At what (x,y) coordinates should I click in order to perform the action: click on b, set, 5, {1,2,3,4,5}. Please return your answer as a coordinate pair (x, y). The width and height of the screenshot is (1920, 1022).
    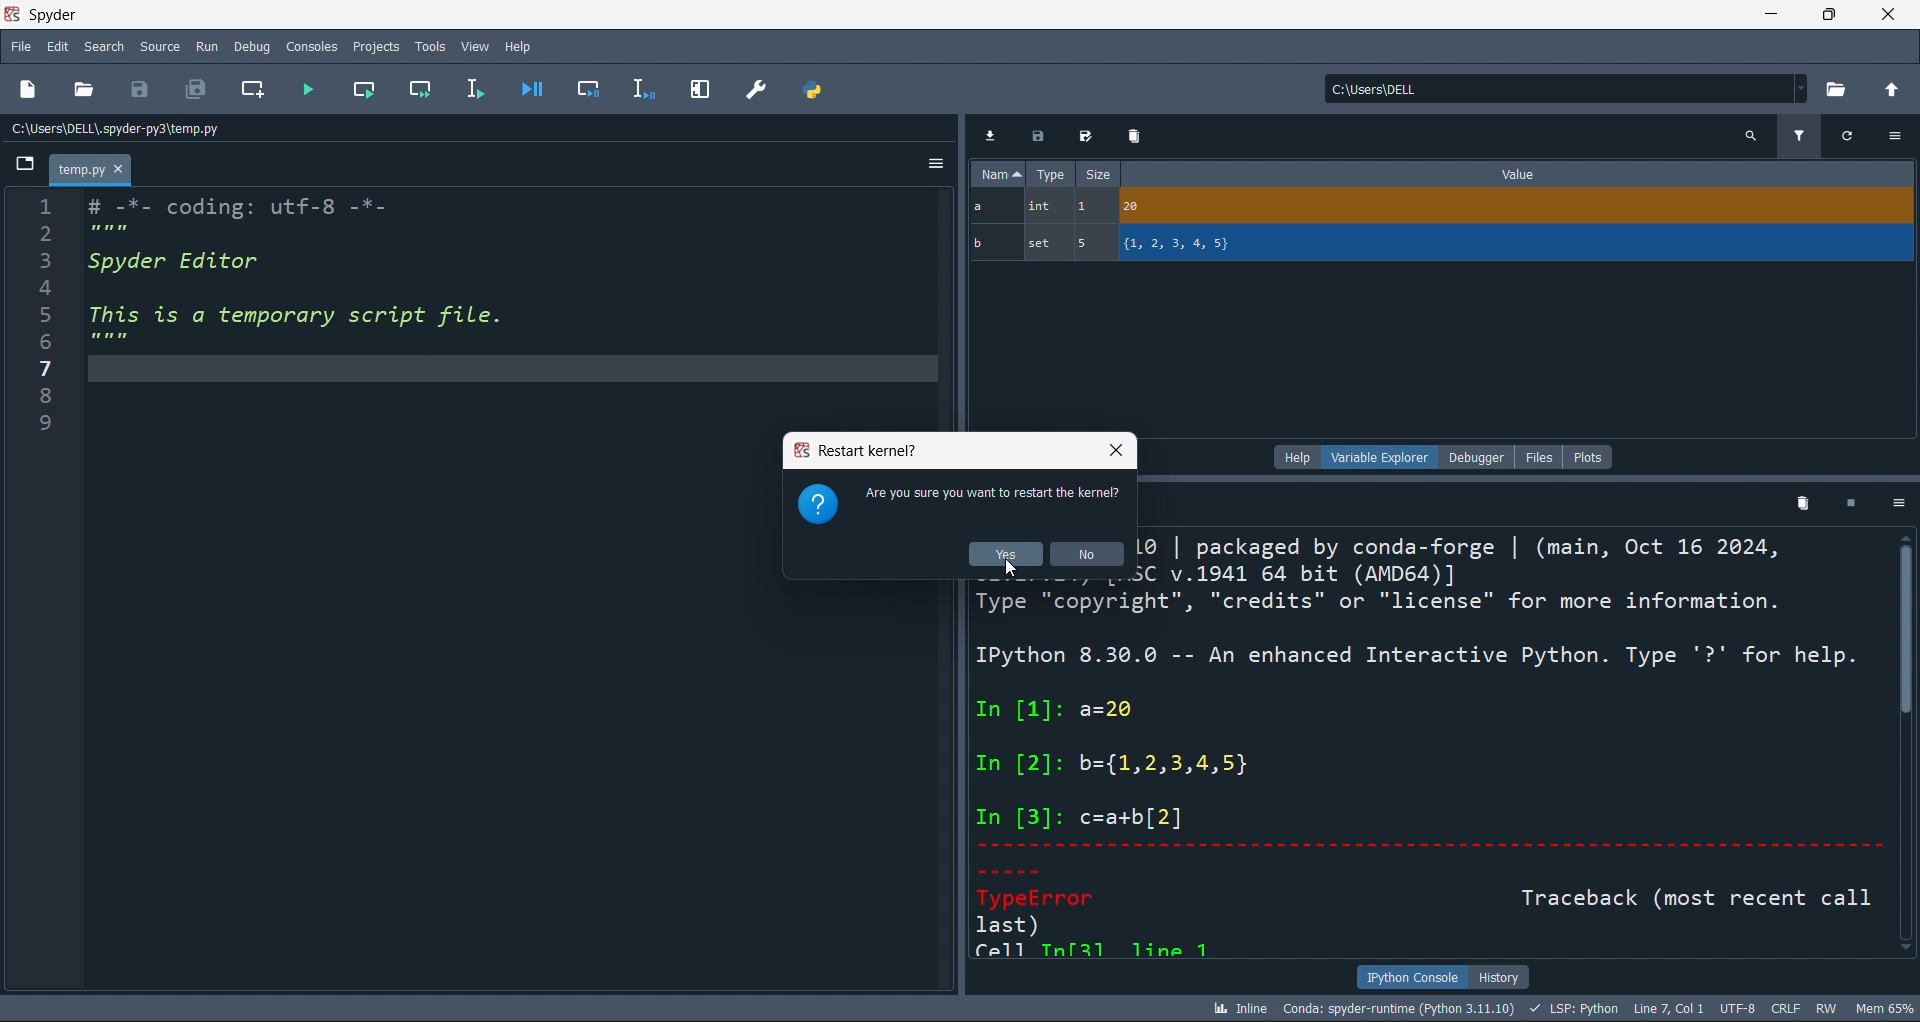
    Looking at the image, I should click on (1441, 246).